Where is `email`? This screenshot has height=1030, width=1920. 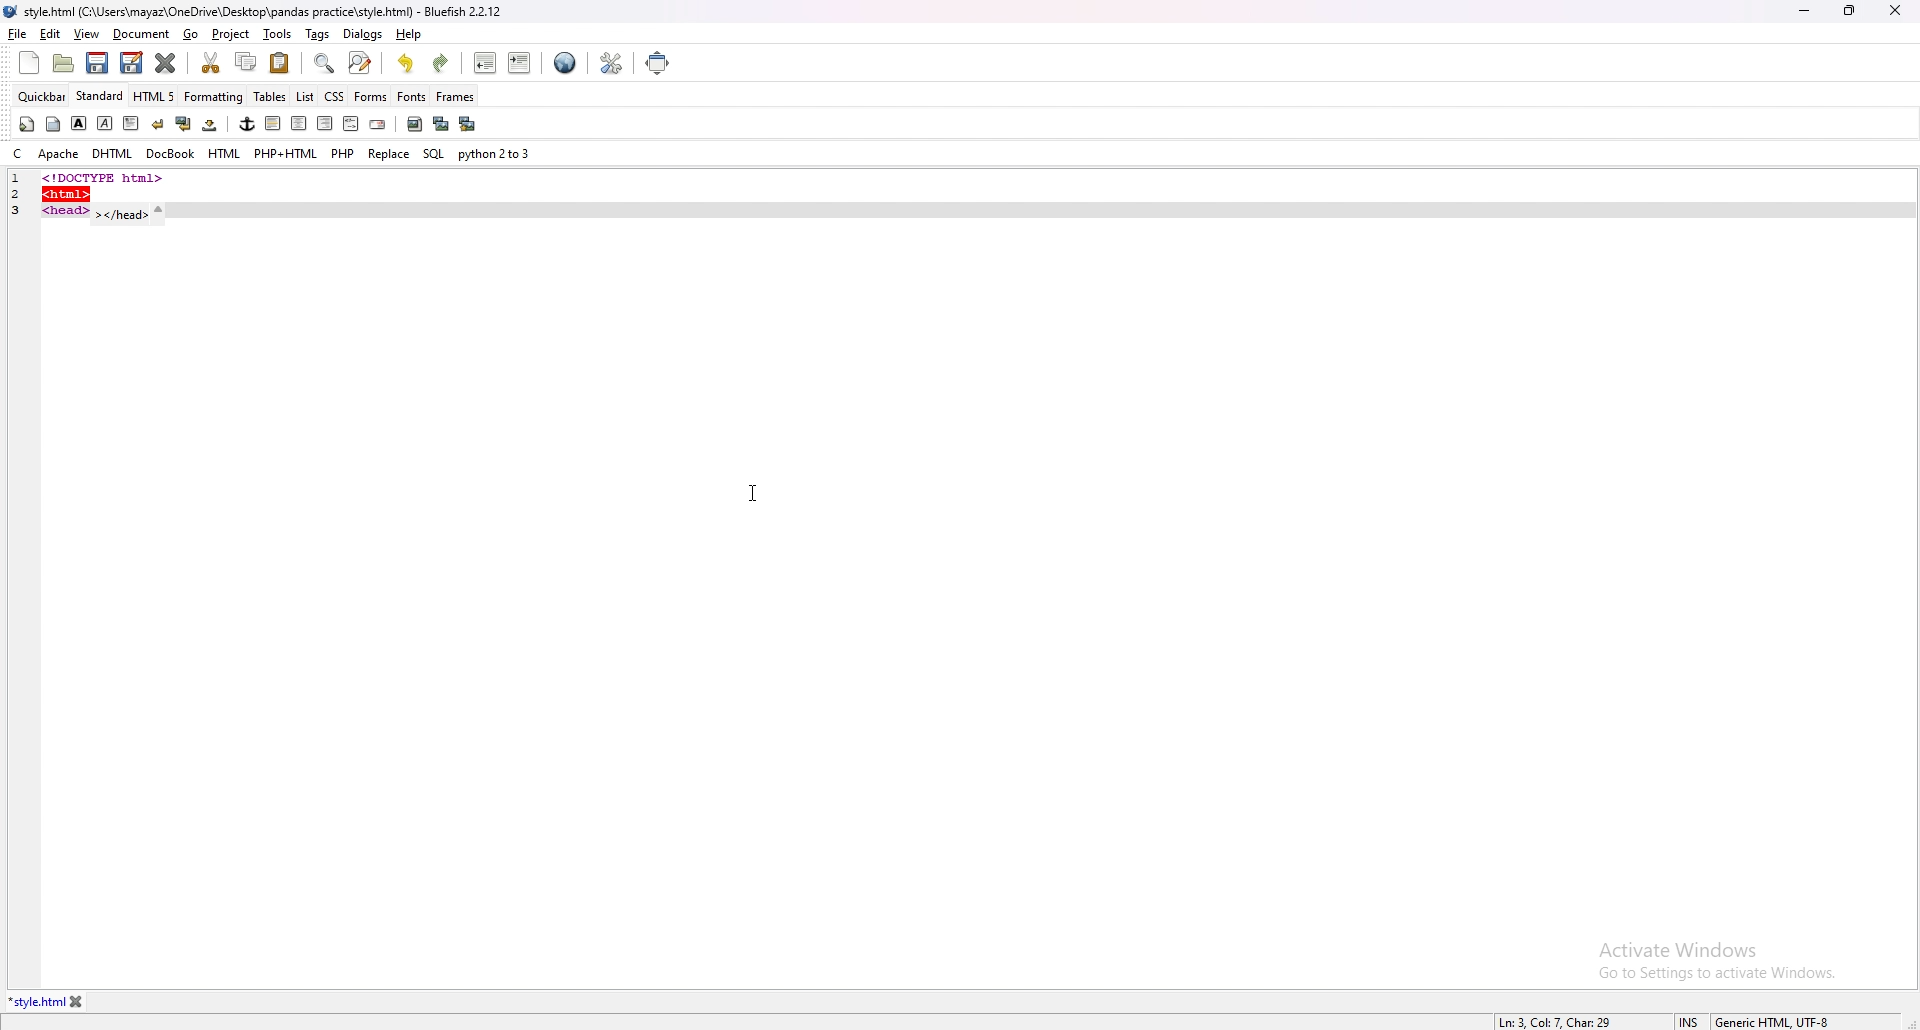
email is located at coordinates (377, 125).